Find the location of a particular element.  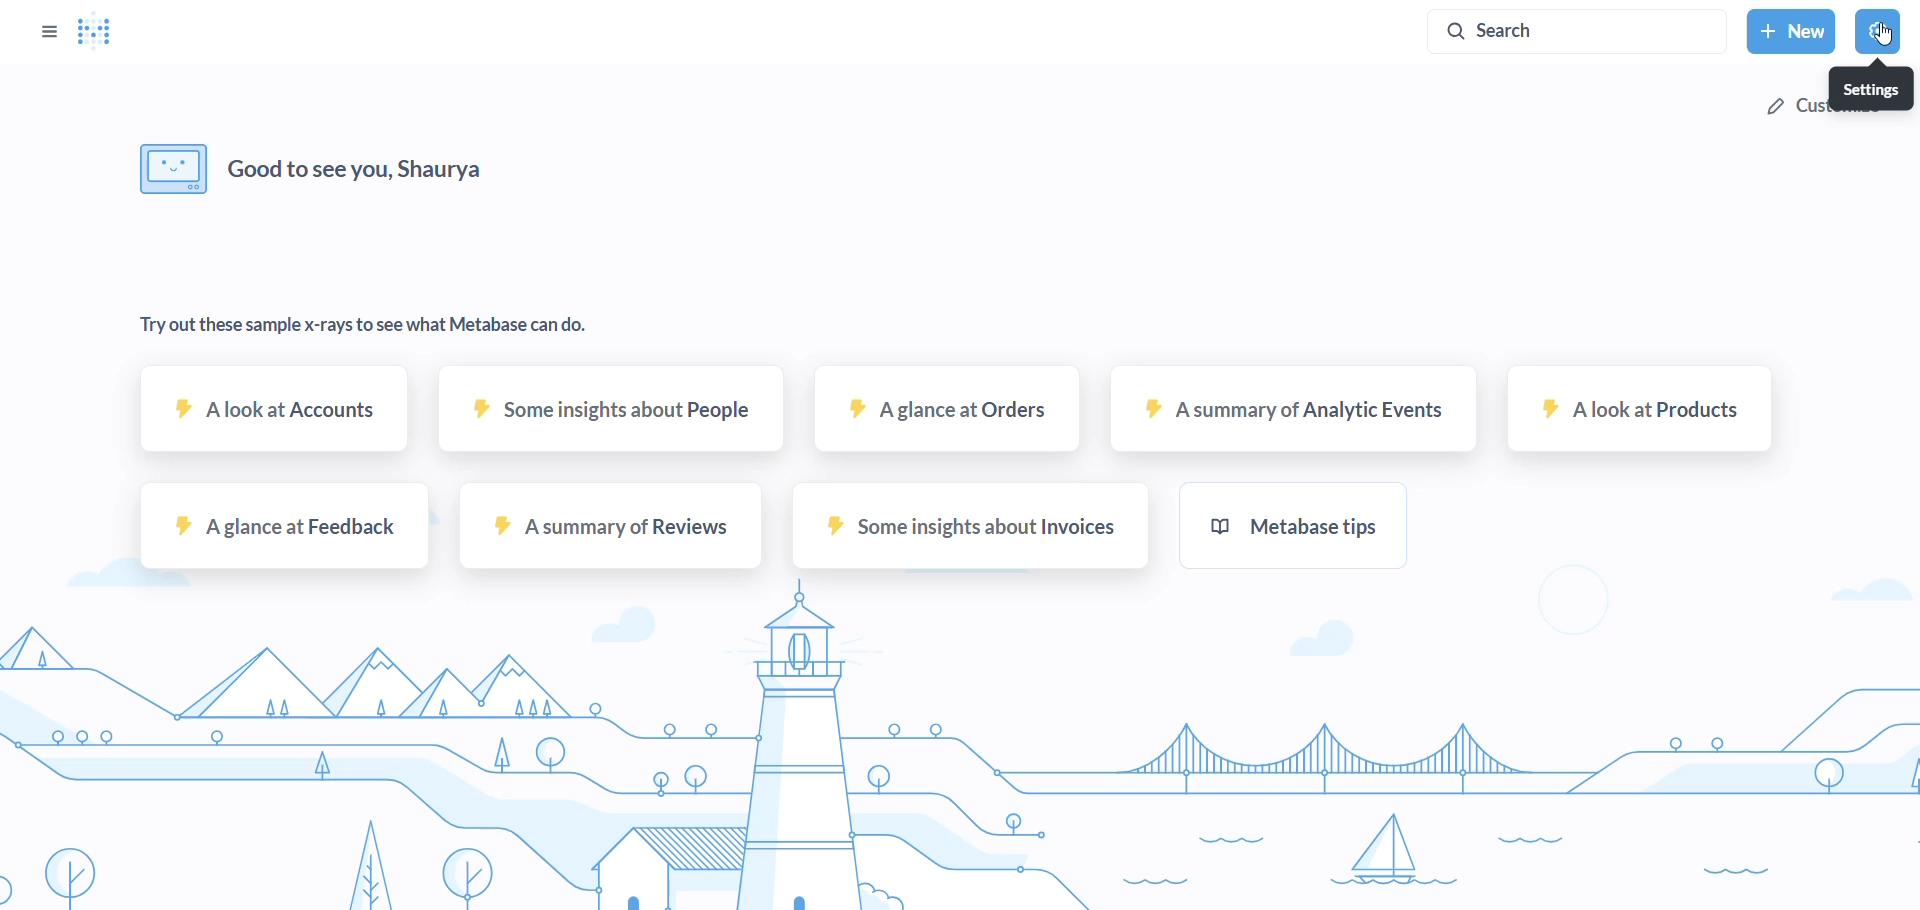

A summary of Analytic events is located at coordinates (1301, 418).